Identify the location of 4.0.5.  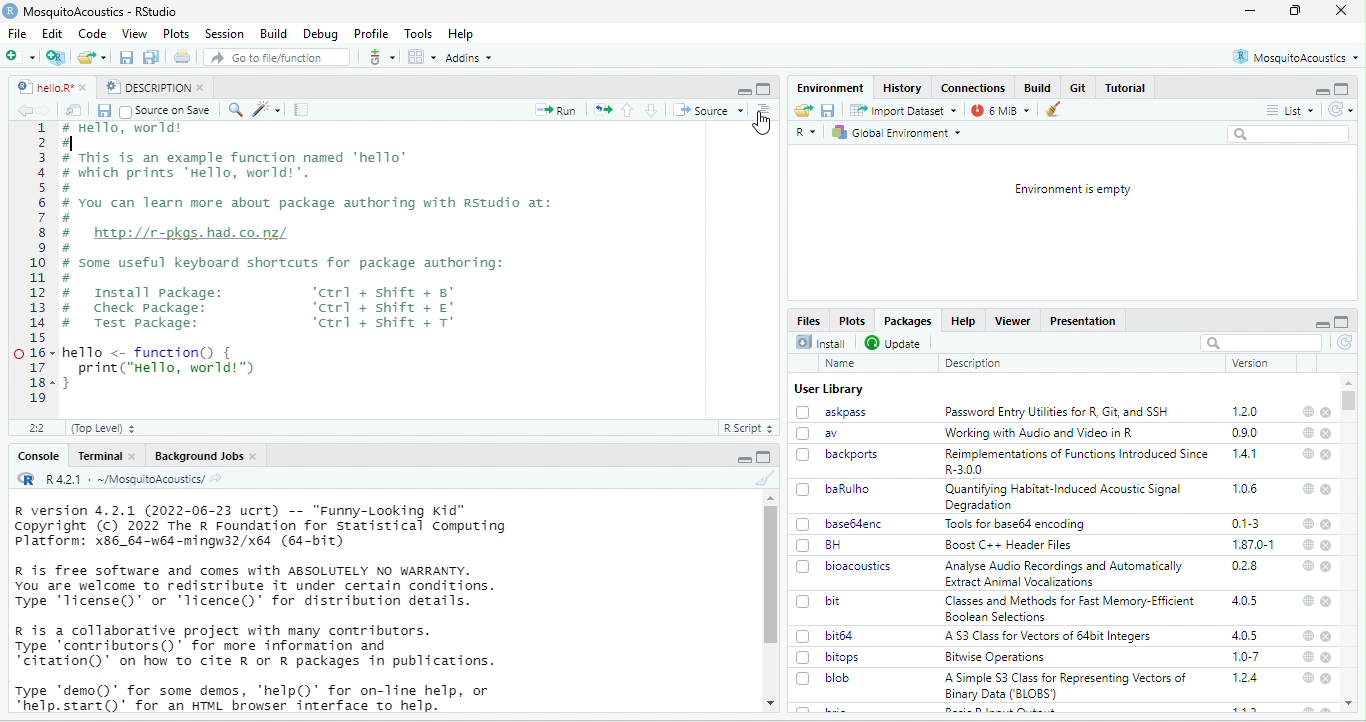
(1246, 600).